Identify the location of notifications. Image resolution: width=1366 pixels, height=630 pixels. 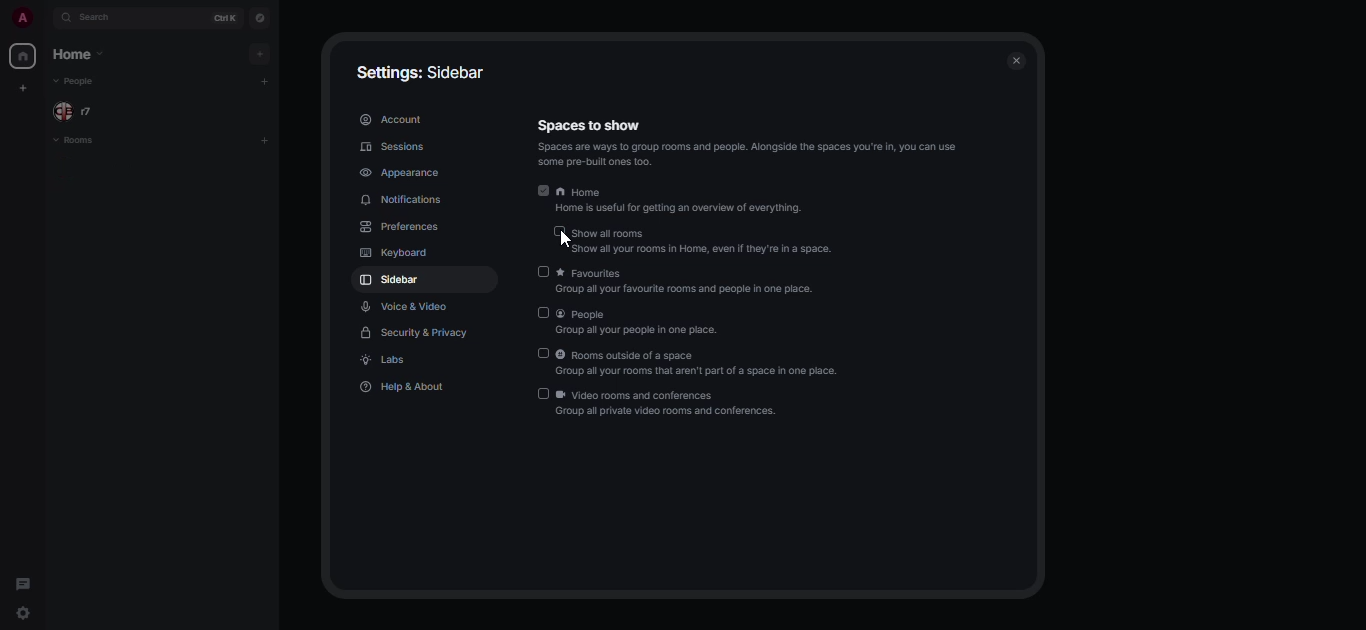
(408, 200).